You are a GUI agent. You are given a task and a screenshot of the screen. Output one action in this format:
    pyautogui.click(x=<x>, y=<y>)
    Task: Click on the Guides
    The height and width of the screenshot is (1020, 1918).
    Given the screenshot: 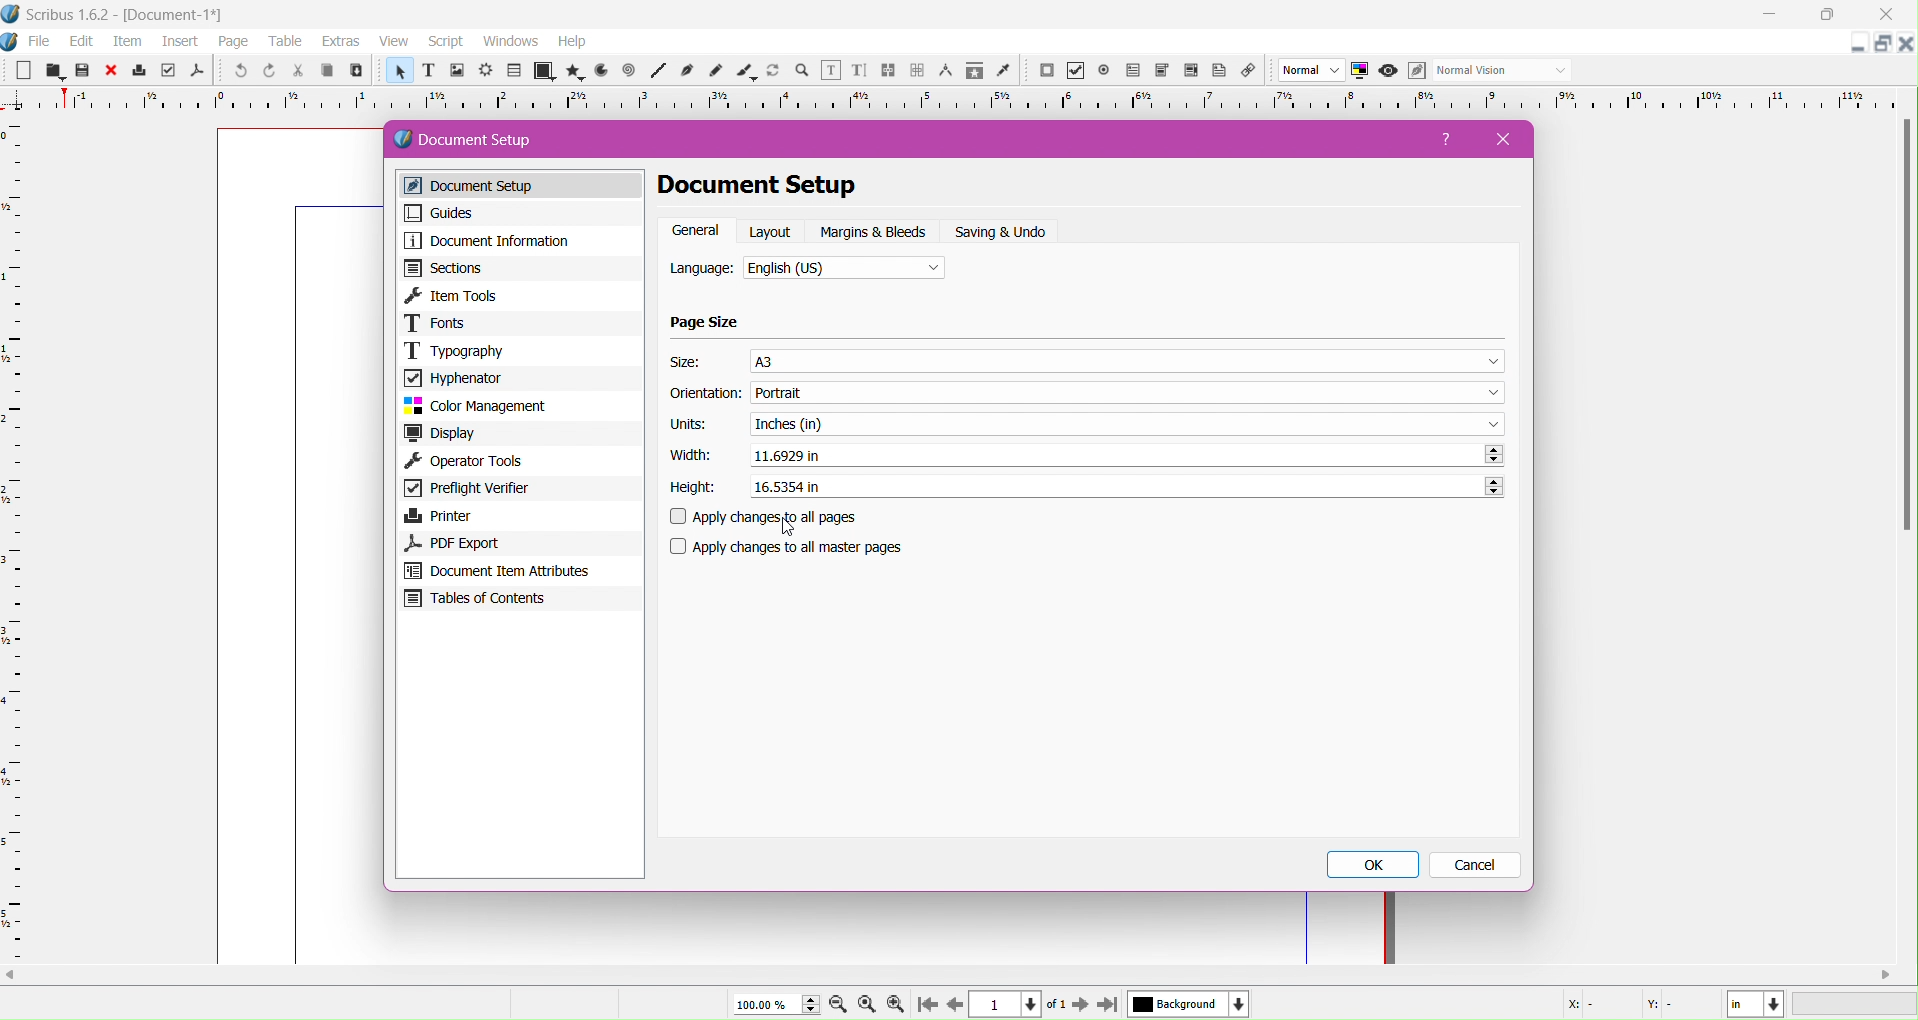 What is the action you would take?
    pyautogui.click(x=516, y=213)
    